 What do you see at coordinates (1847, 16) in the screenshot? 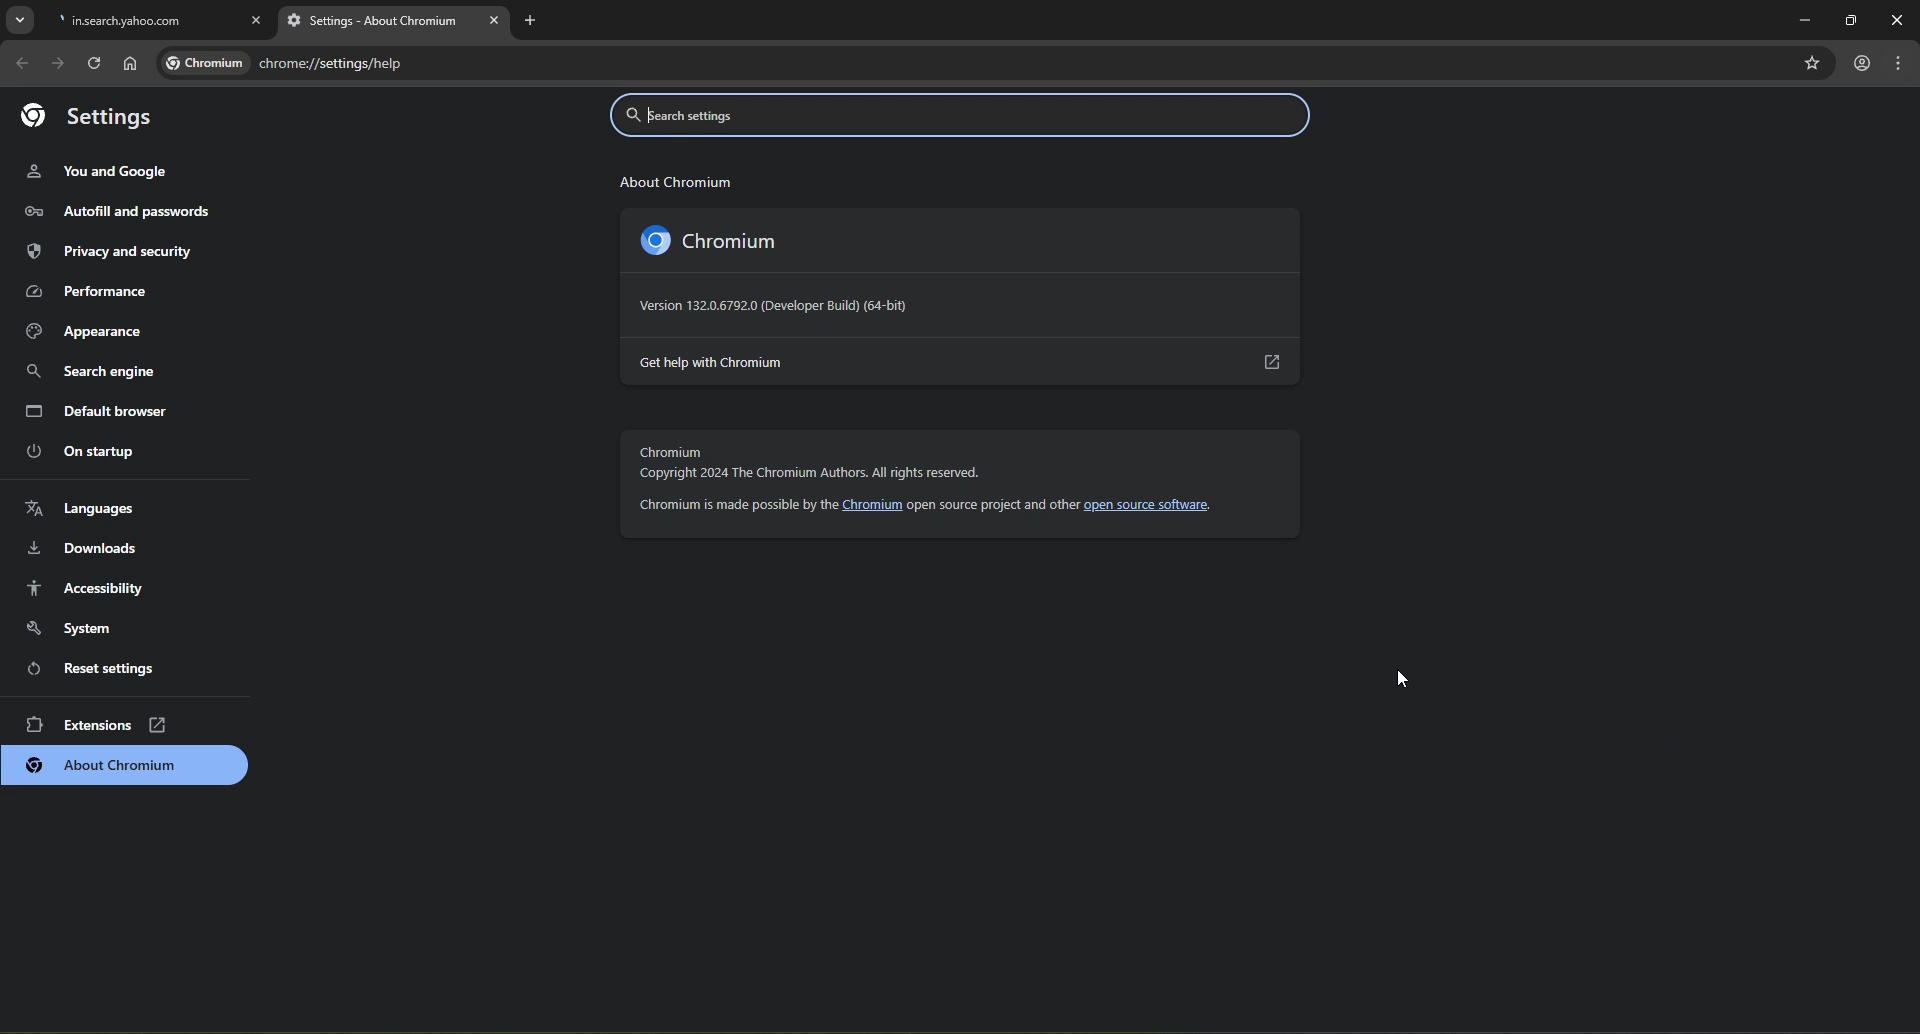
I see `Maximize` at bounding box center [1847, 16].